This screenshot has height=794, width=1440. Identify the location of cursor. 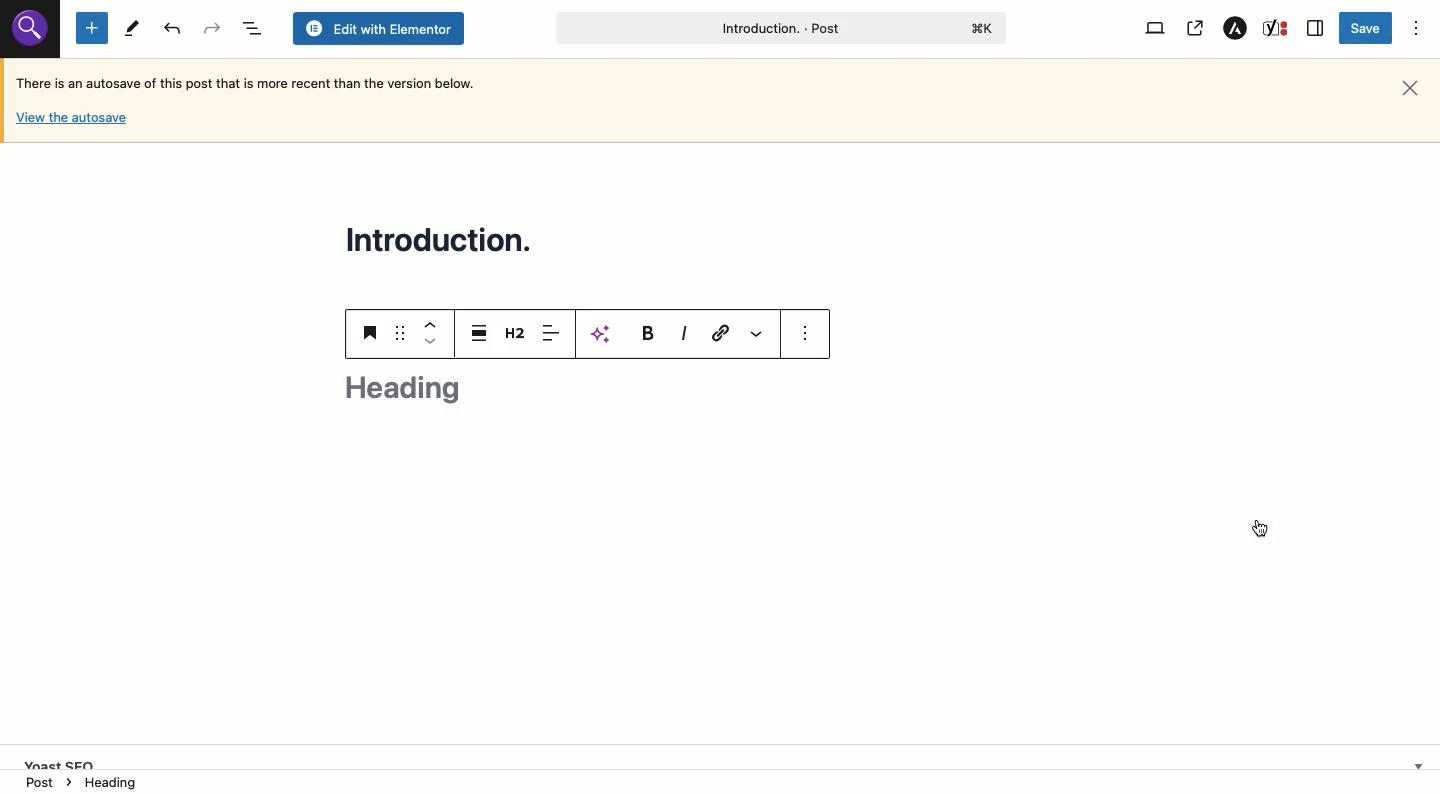
(1259, 528).